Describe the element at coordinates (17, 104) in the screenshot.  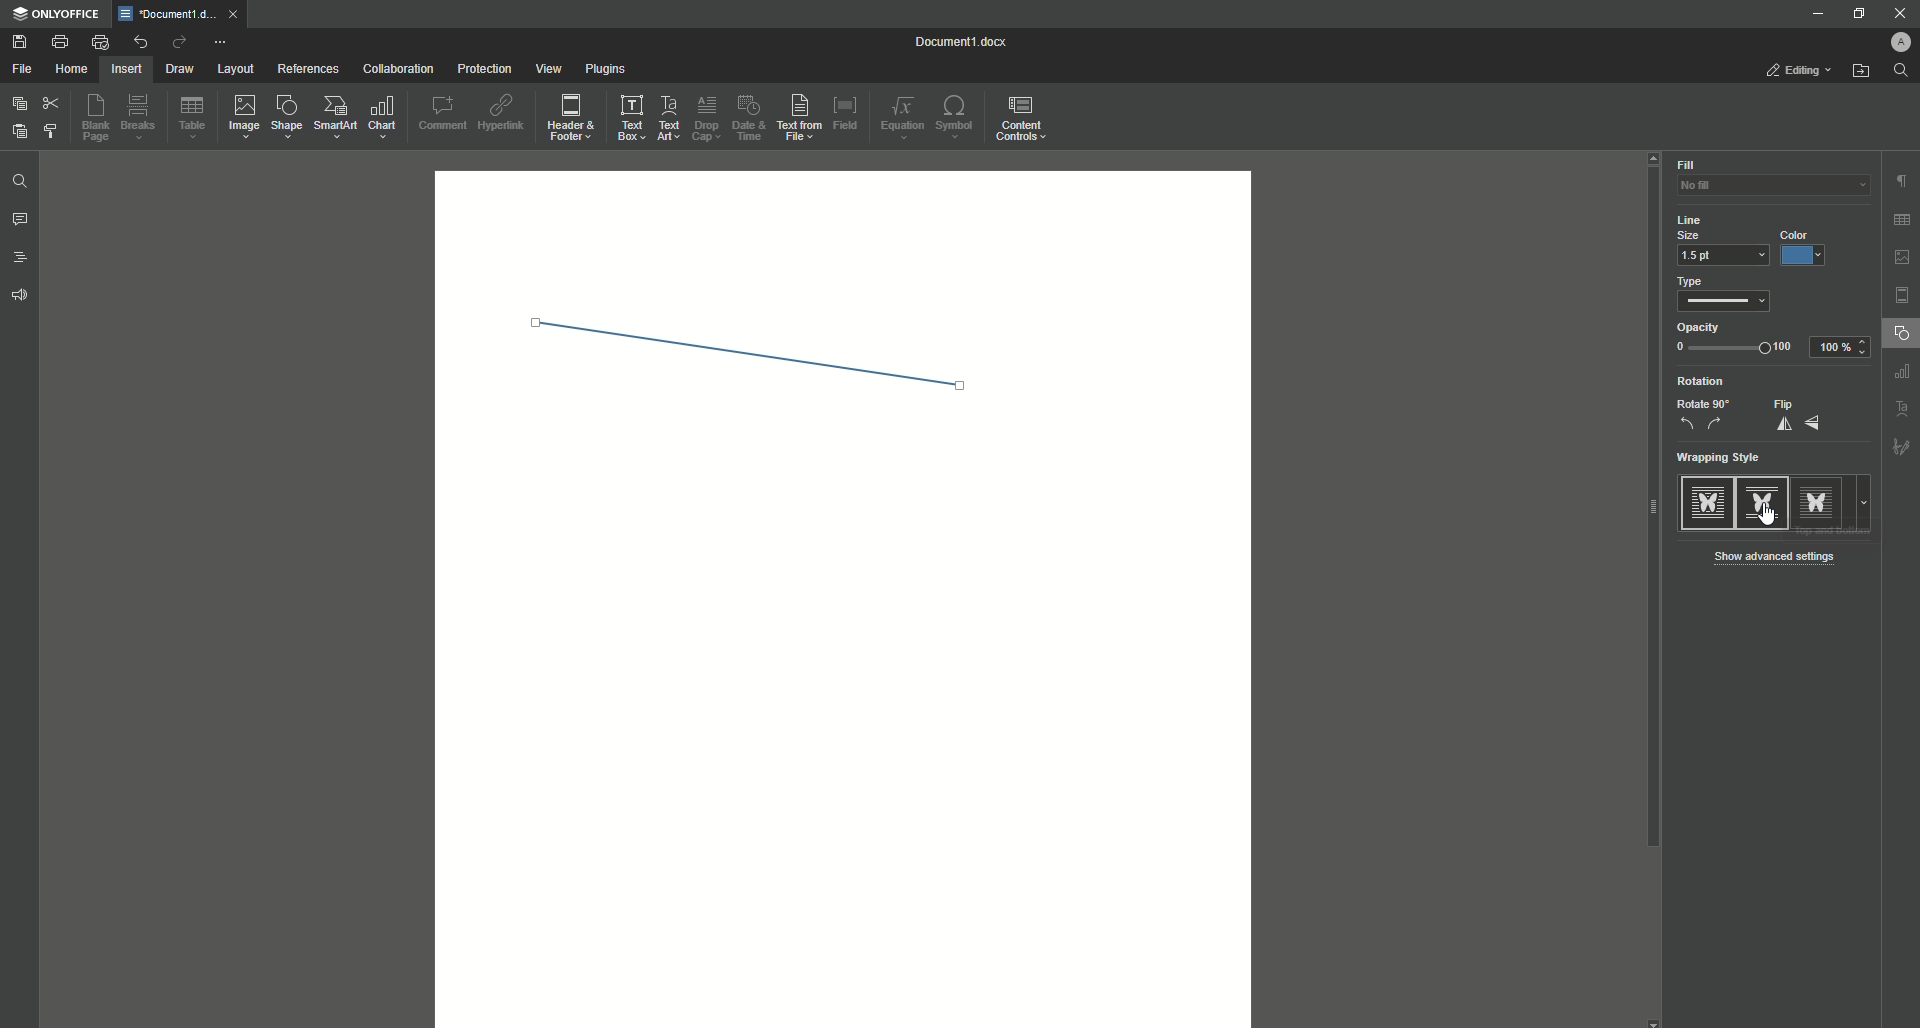
I see `Copy` at that location.